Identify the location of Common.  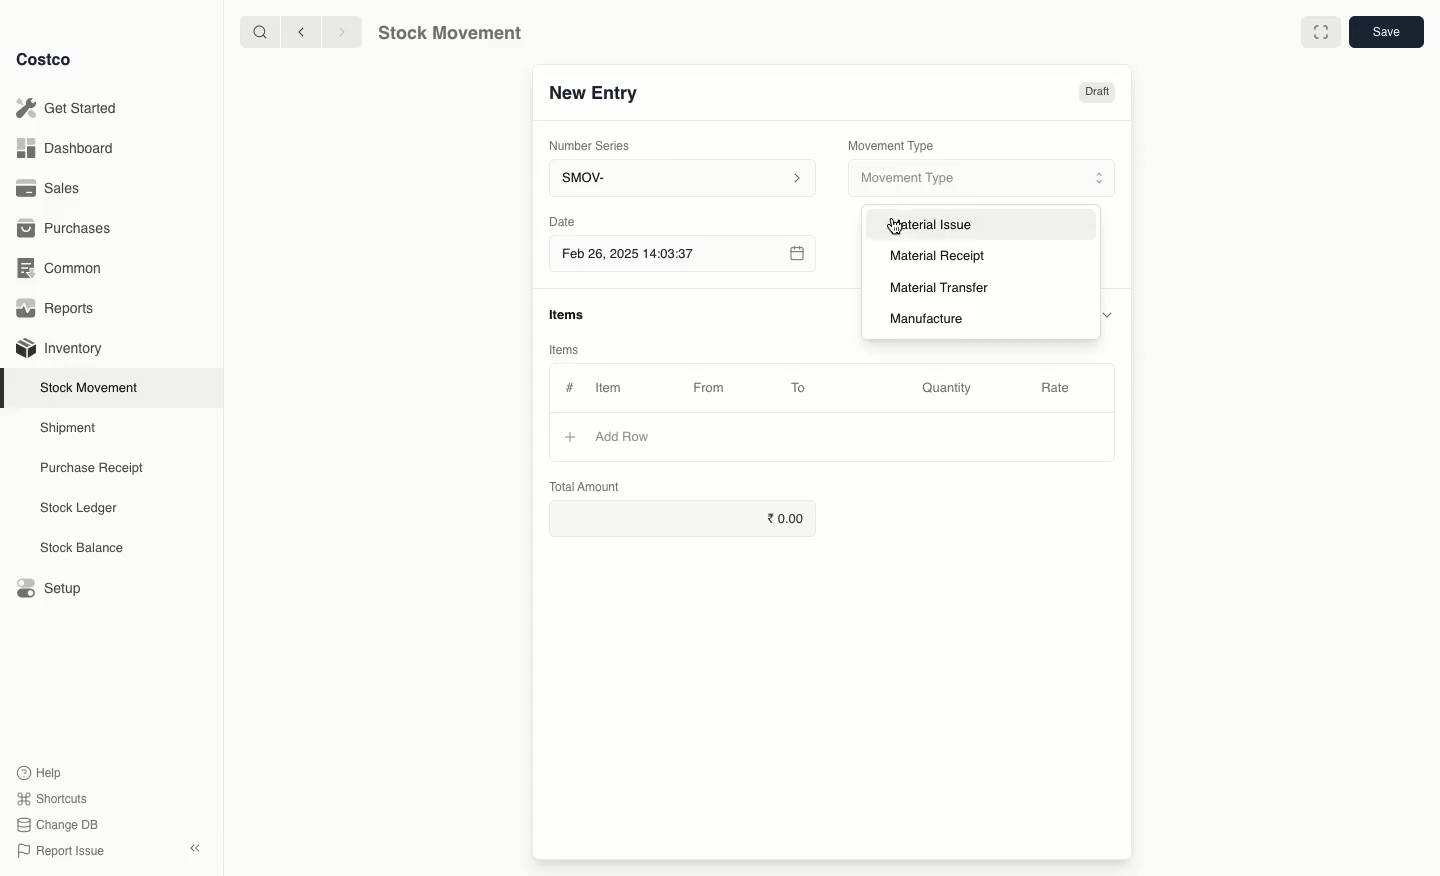
(65, 270).